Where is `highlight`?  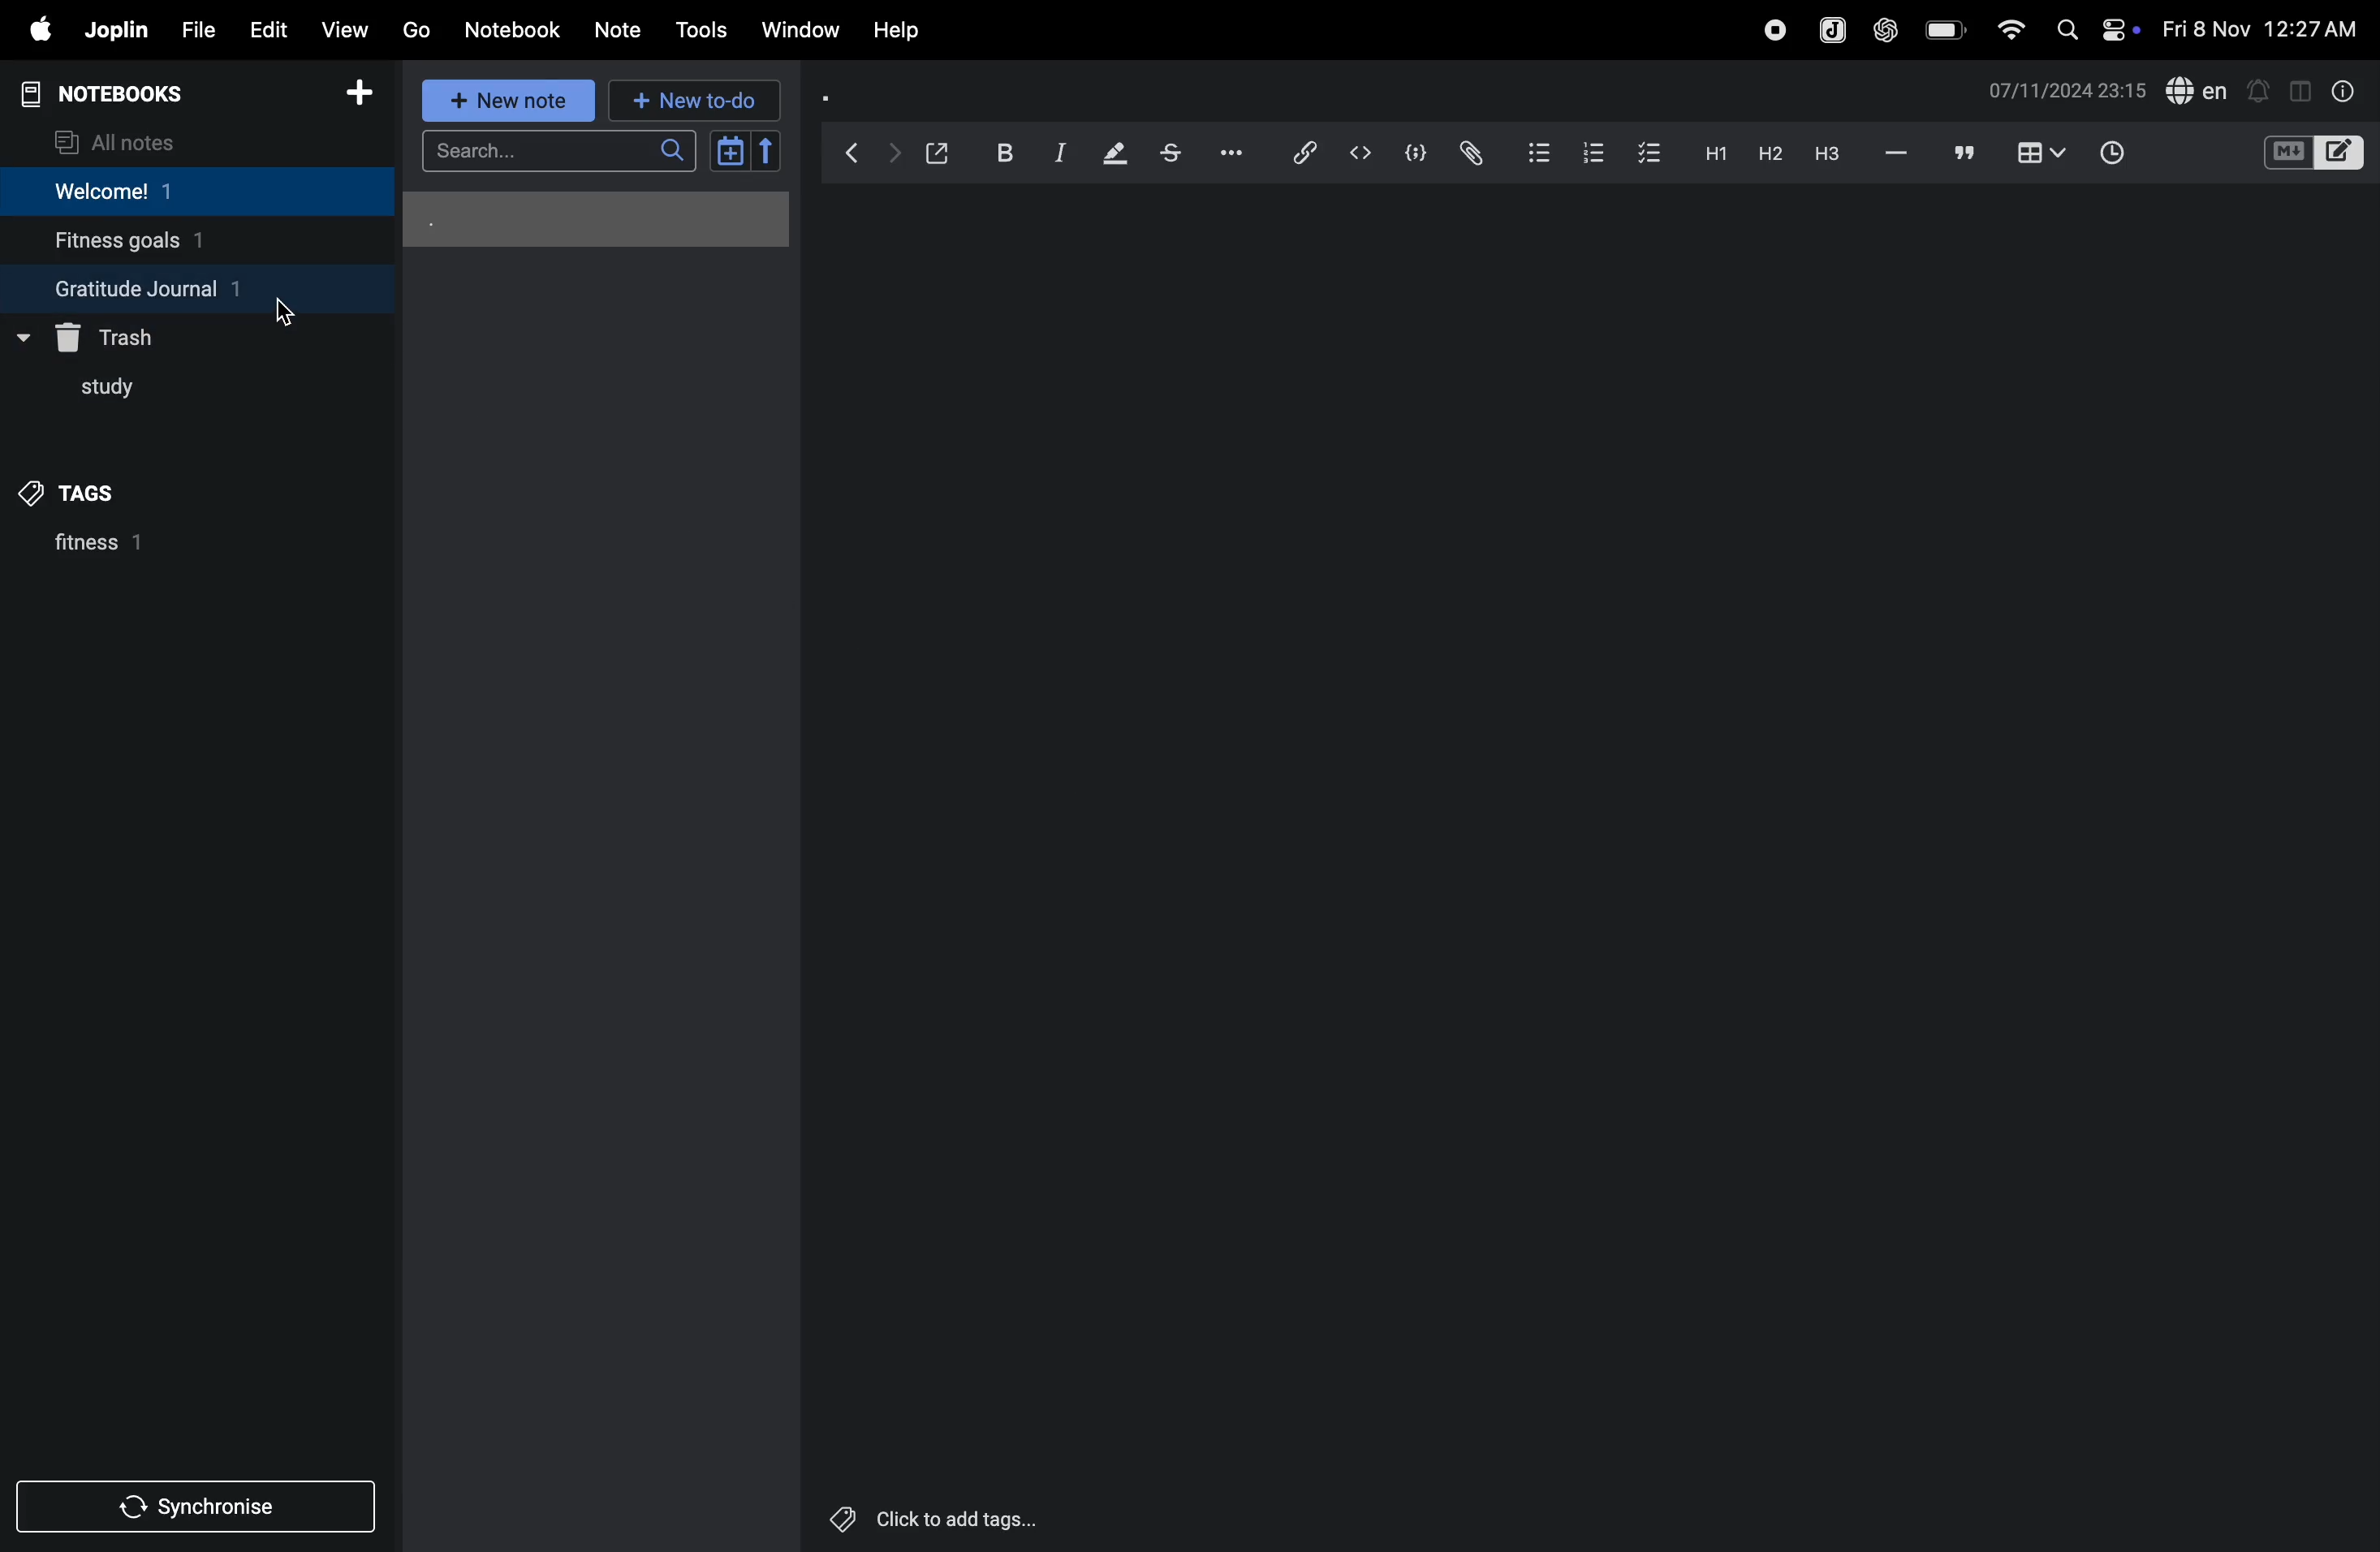 highlight is located at coordinates (1115, 152).